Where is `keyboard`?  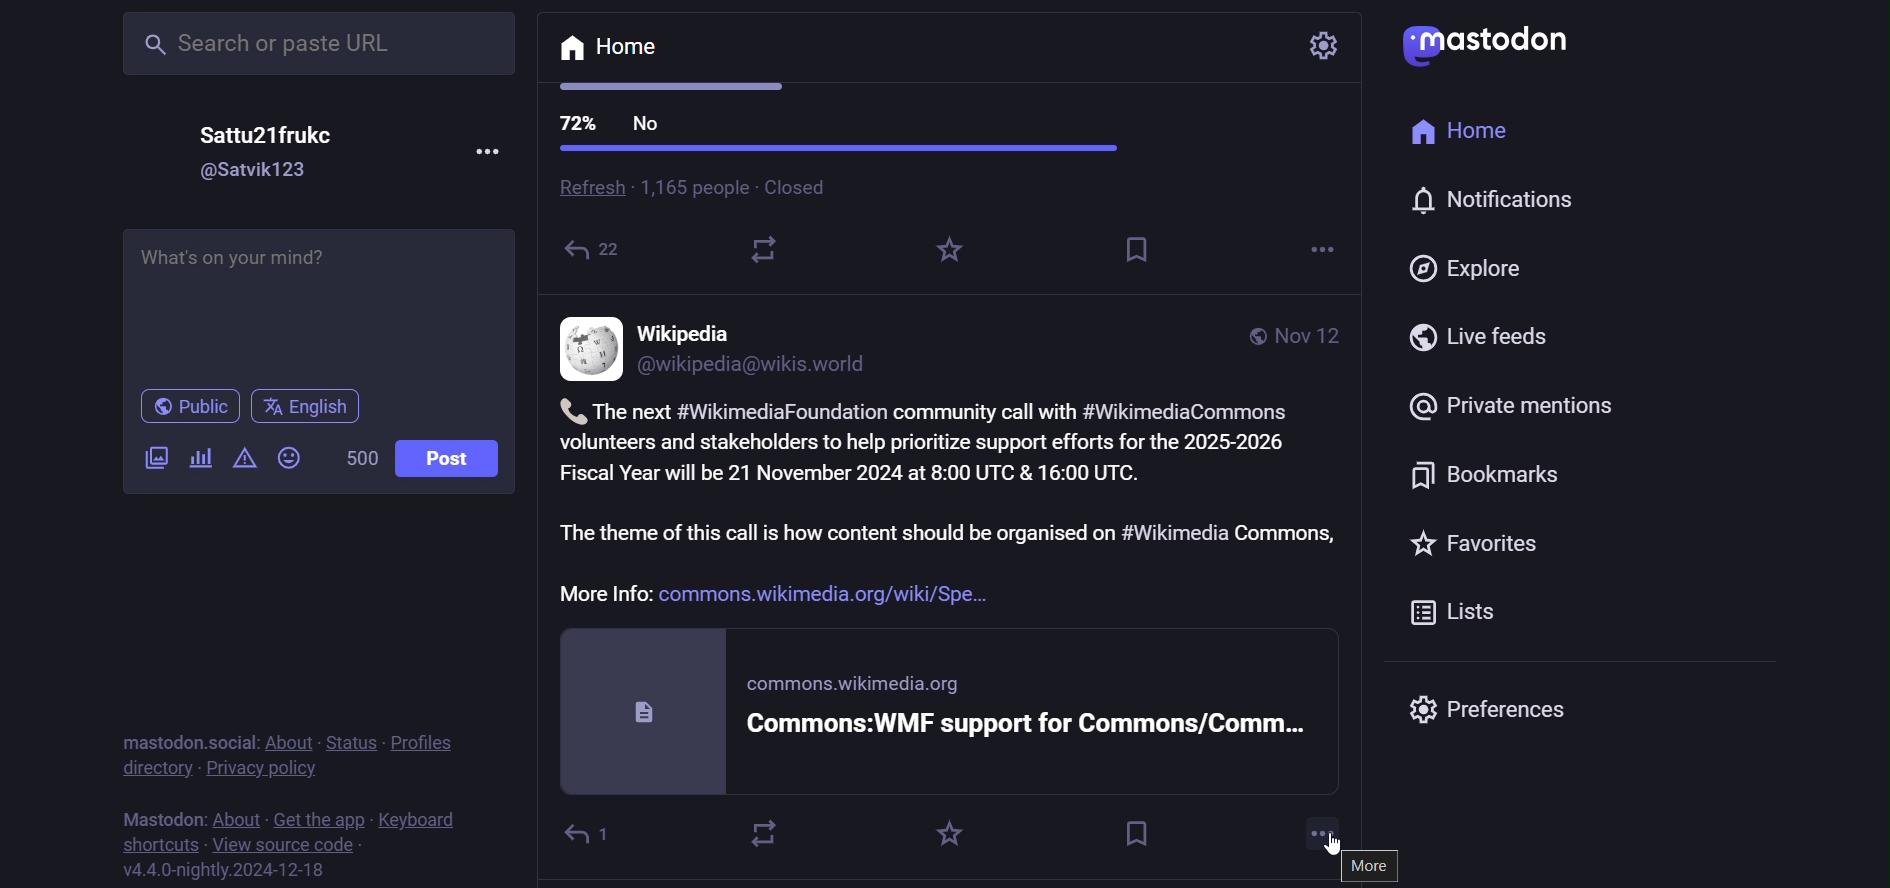
keyboard is located at coordinates (419, 819).